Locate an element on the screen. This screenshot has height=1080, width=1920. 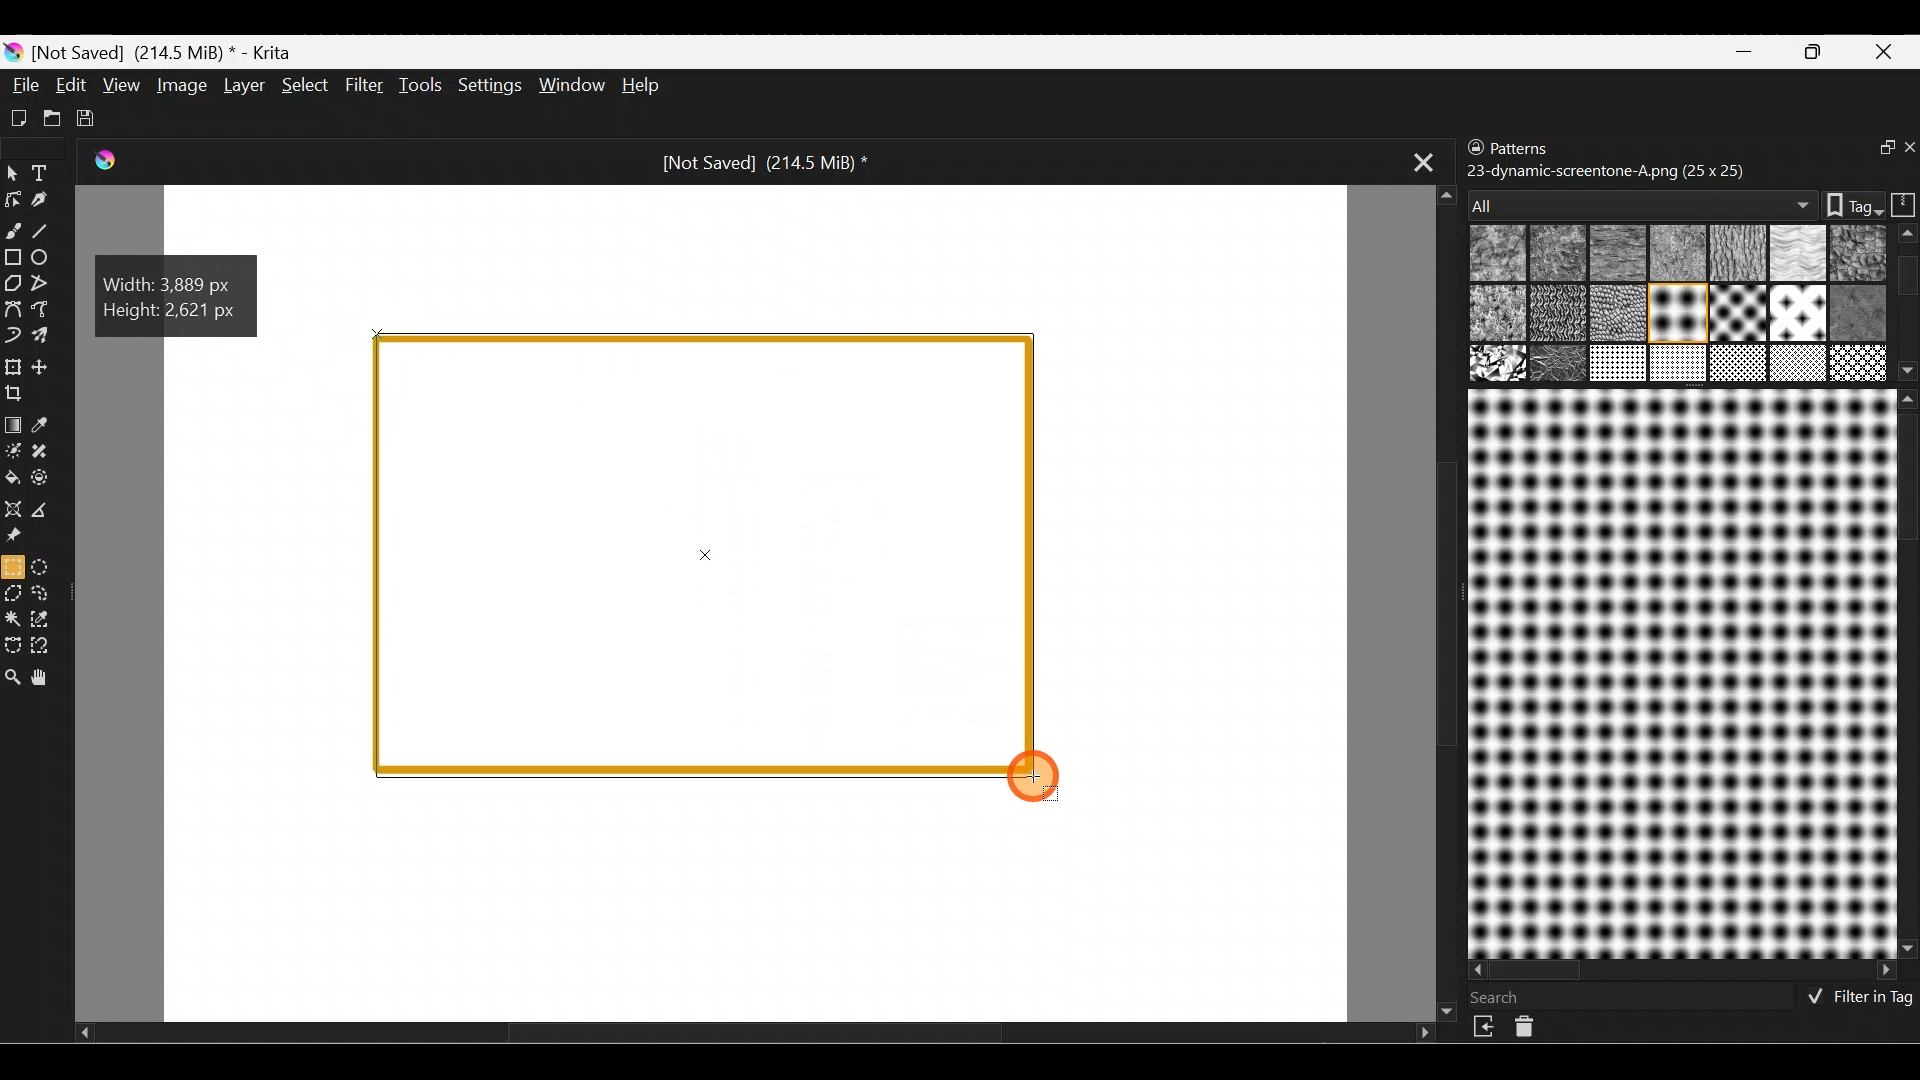
Polygonal selection tool is located at coordinates (14, 592).